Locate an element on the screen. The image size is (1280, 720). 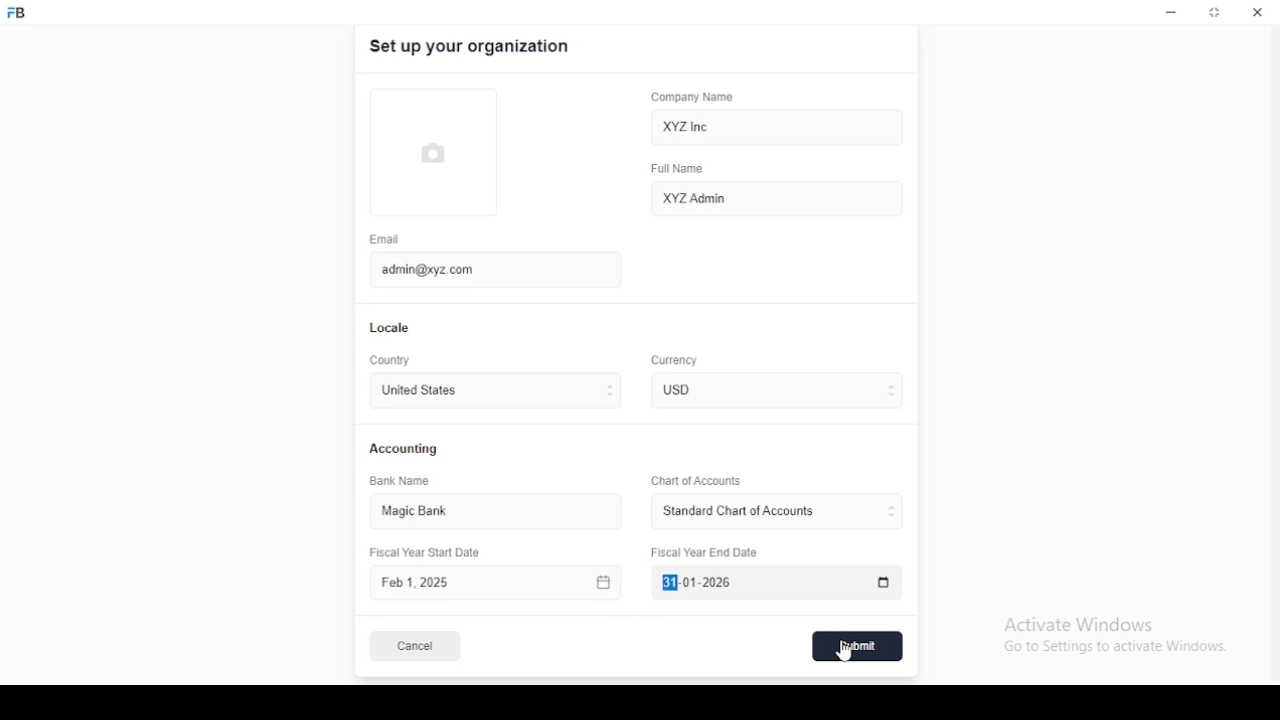
bank name is located at coordinates (401, 481).